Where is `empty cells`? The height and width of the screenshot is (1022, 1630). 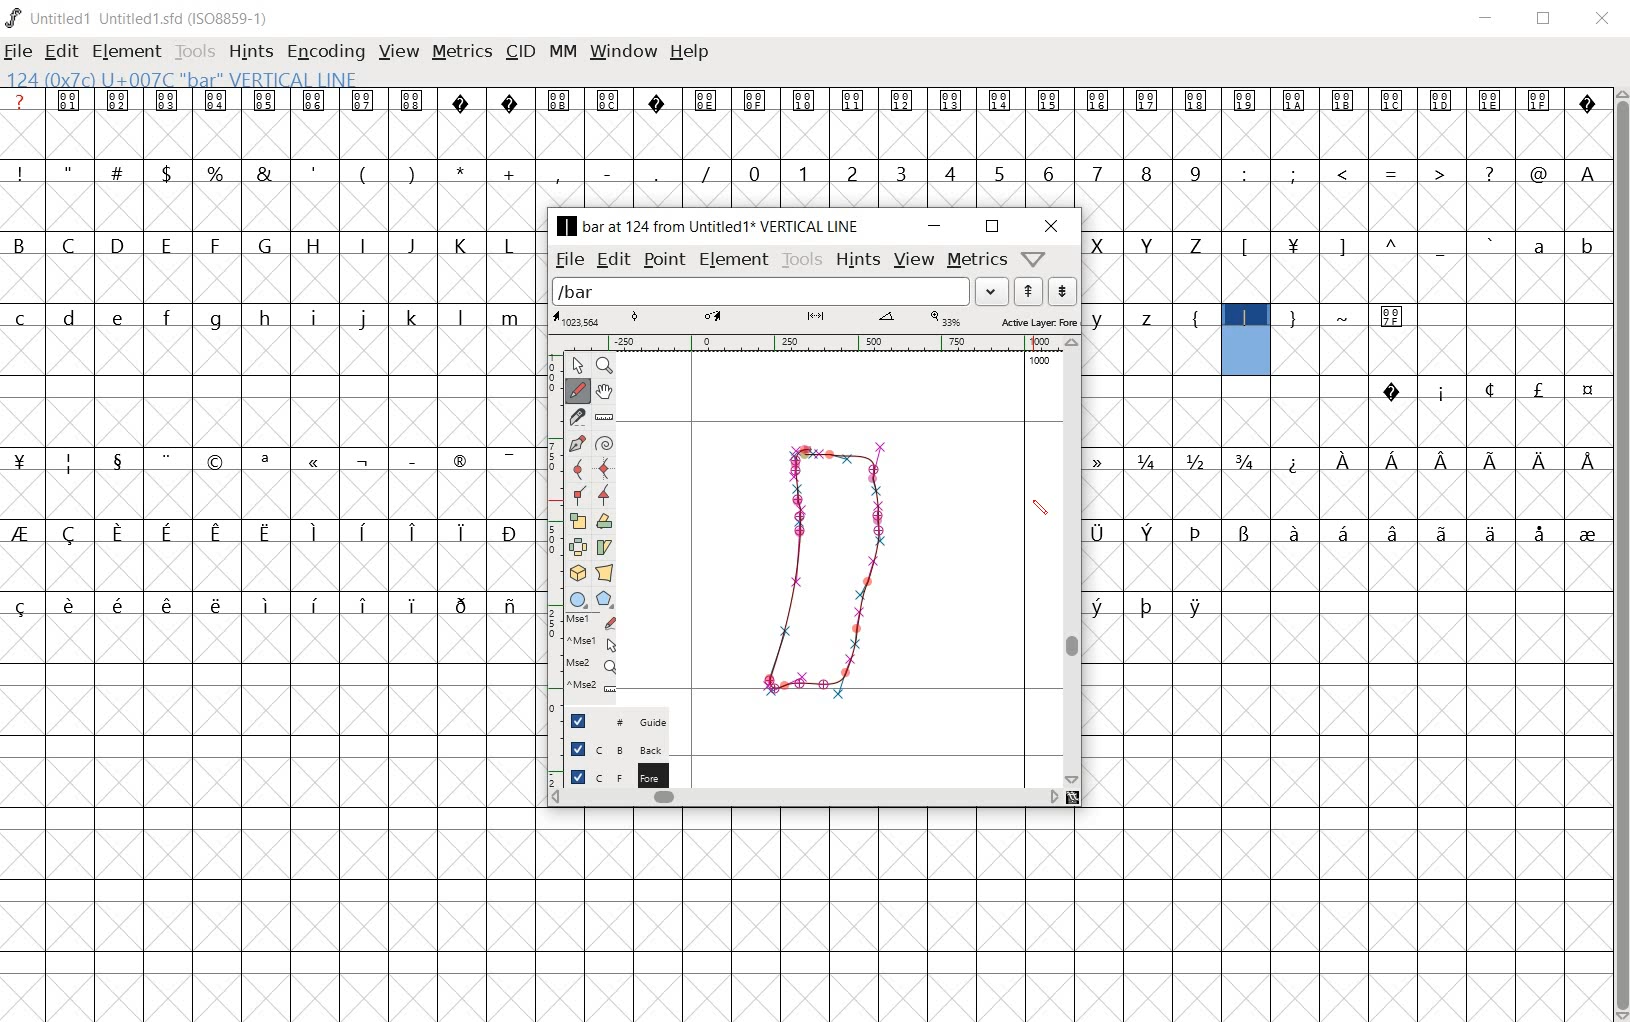
empty cells is located at coordinates (1072, 912).